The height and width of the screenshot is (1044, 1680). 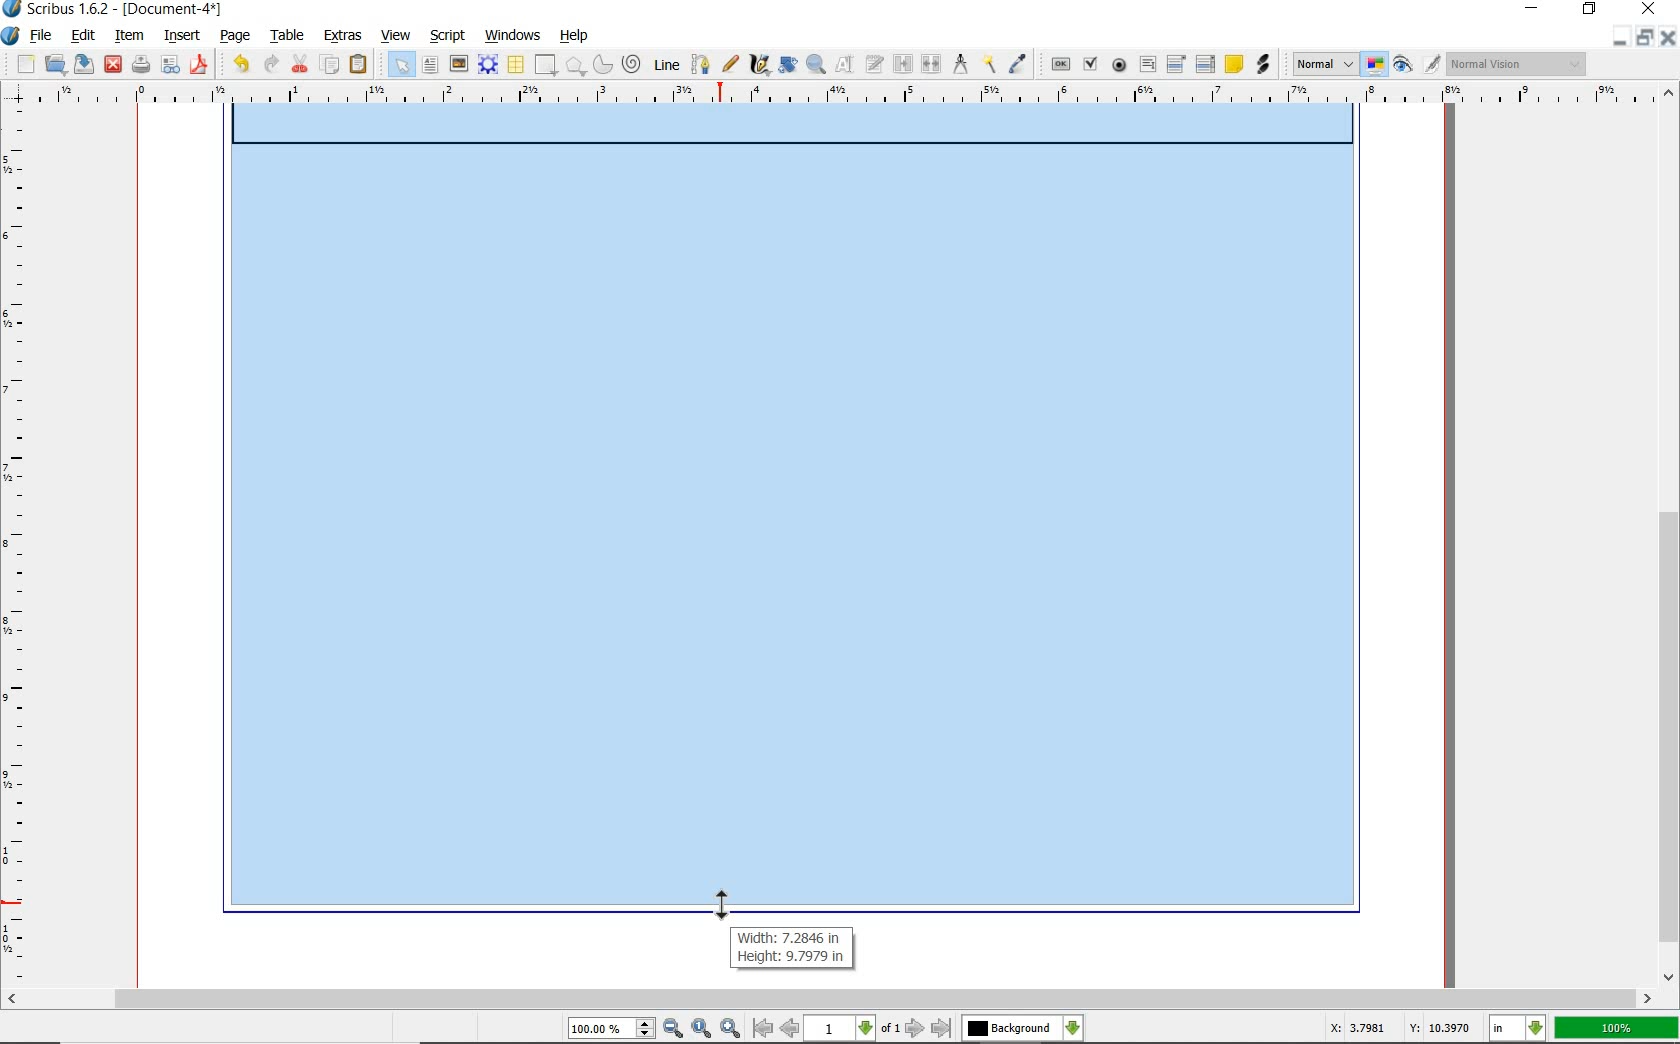 What do you see at coordinates (238, 64) in the screenshot?
I see `undo` at bounding box center [238, 64].